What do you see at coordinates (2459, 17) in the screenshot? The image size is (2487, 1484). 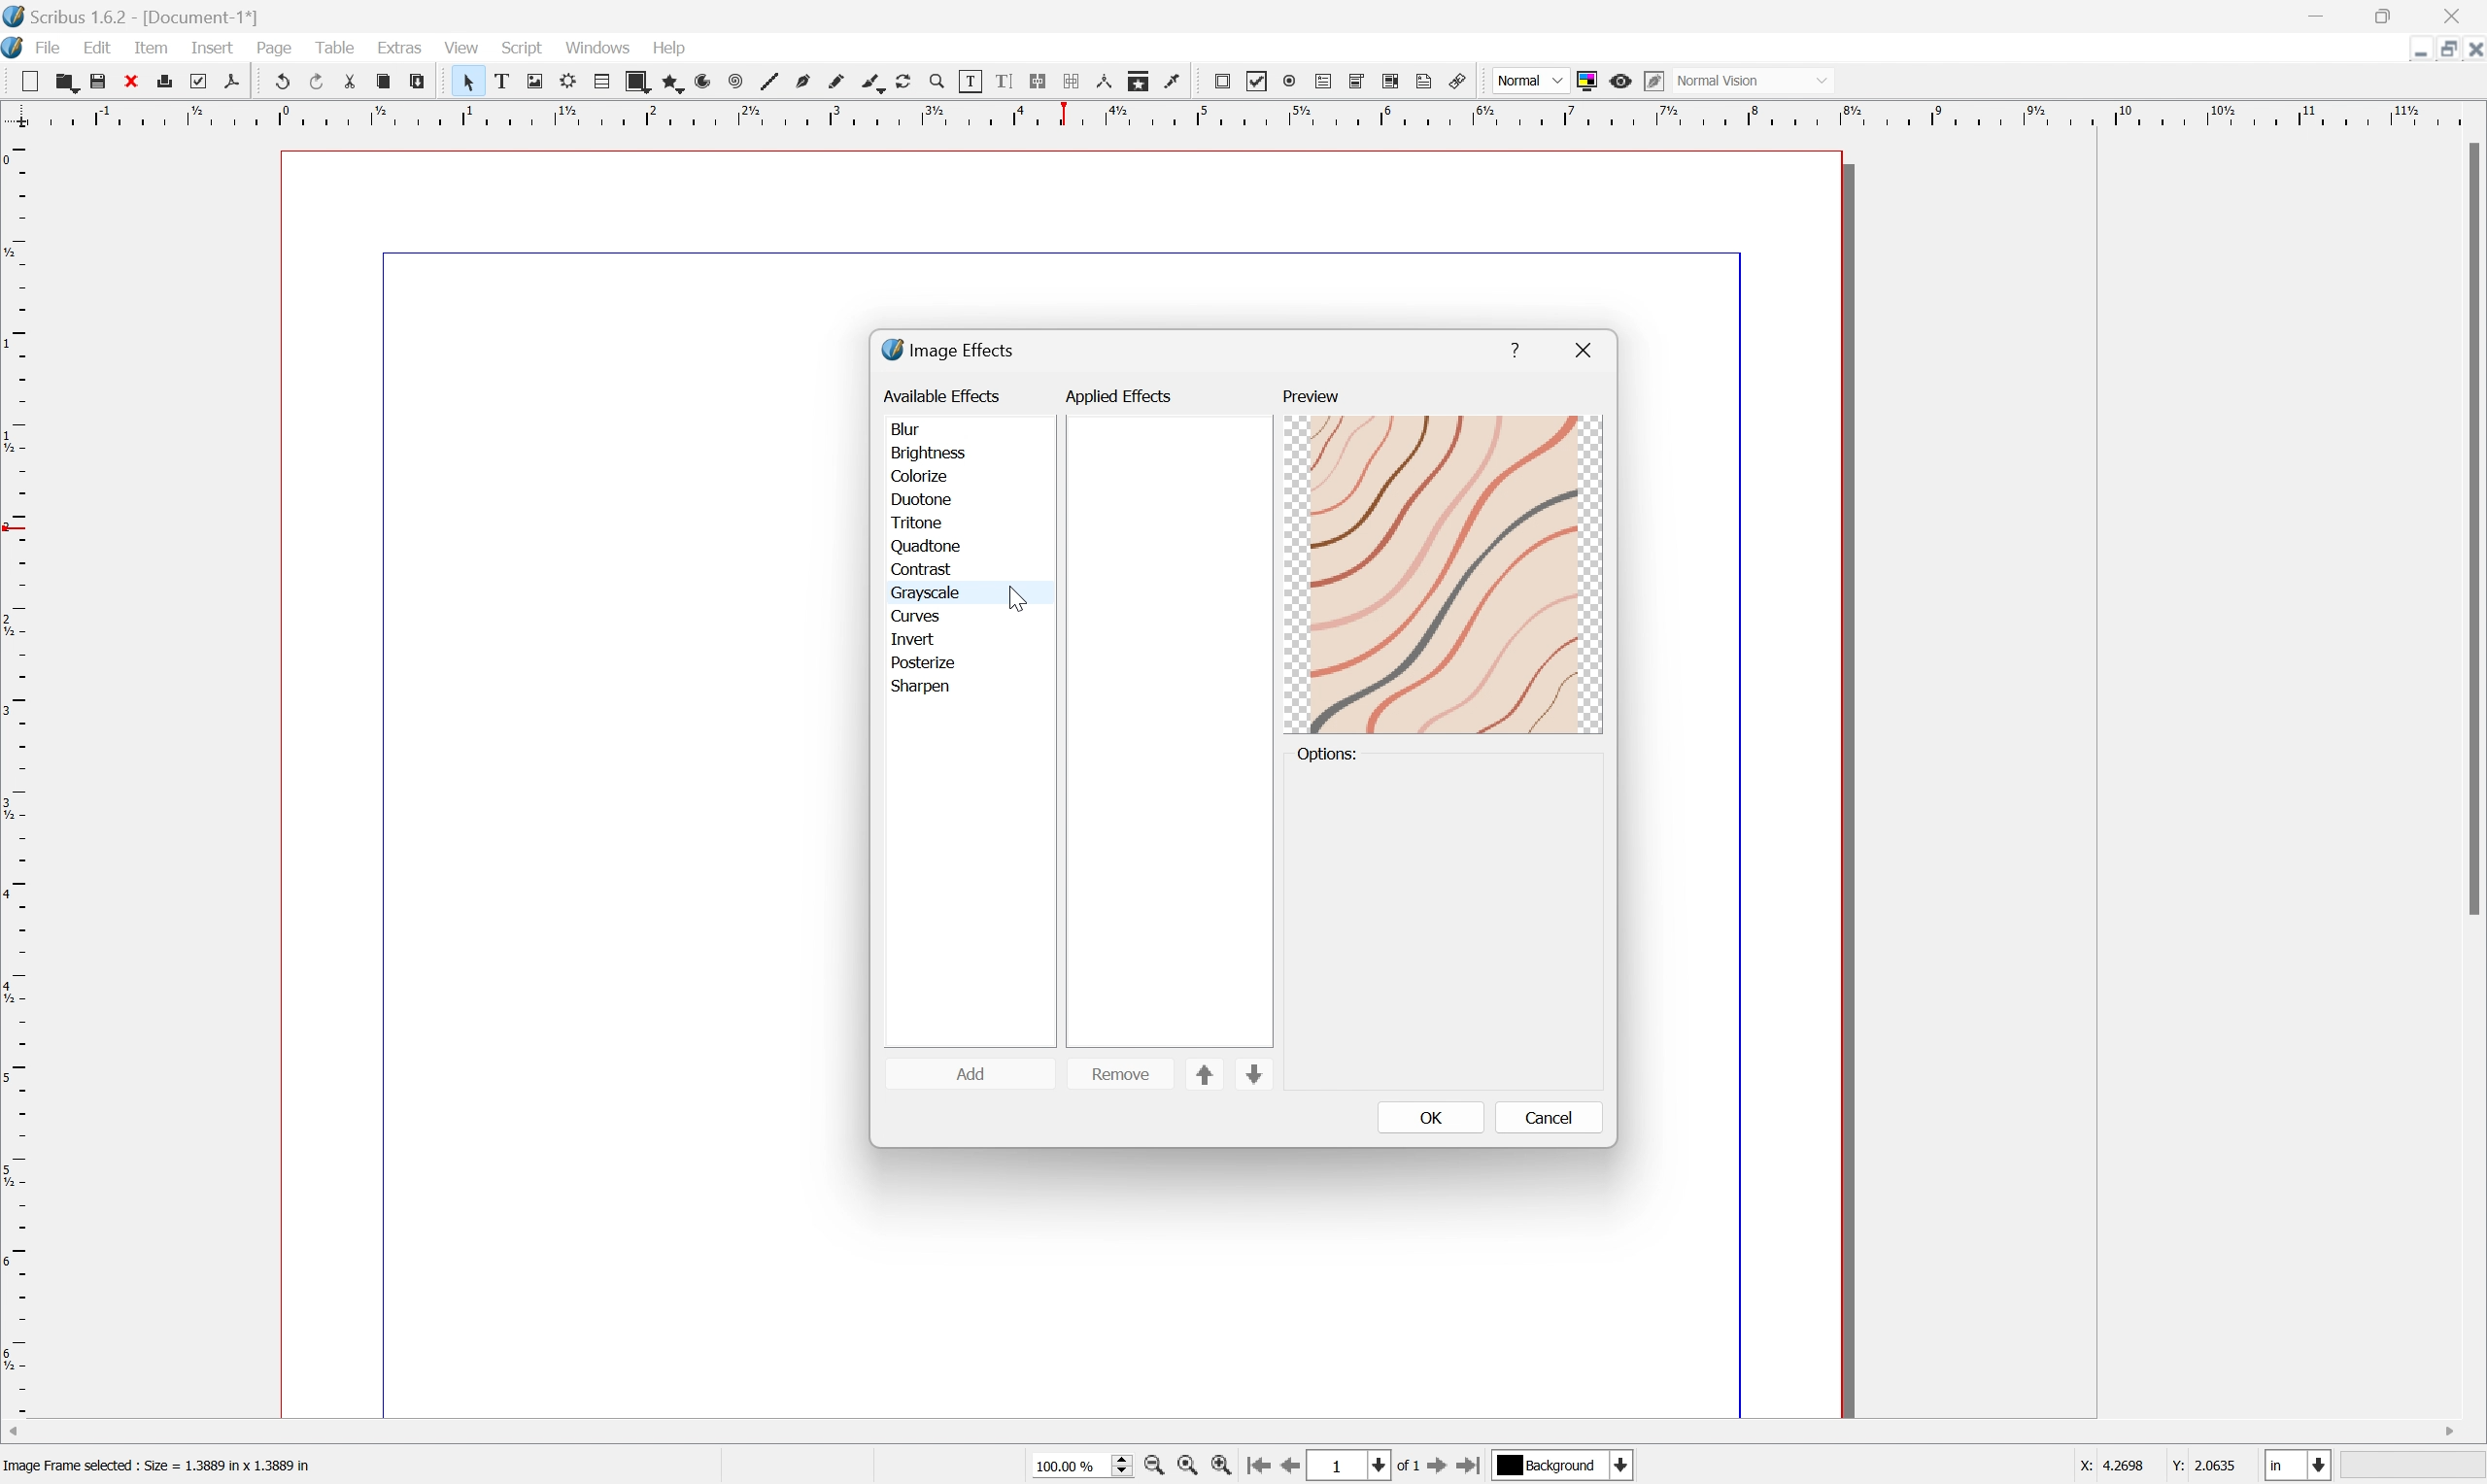 I see `Close` at bounding box center [2459, 17].